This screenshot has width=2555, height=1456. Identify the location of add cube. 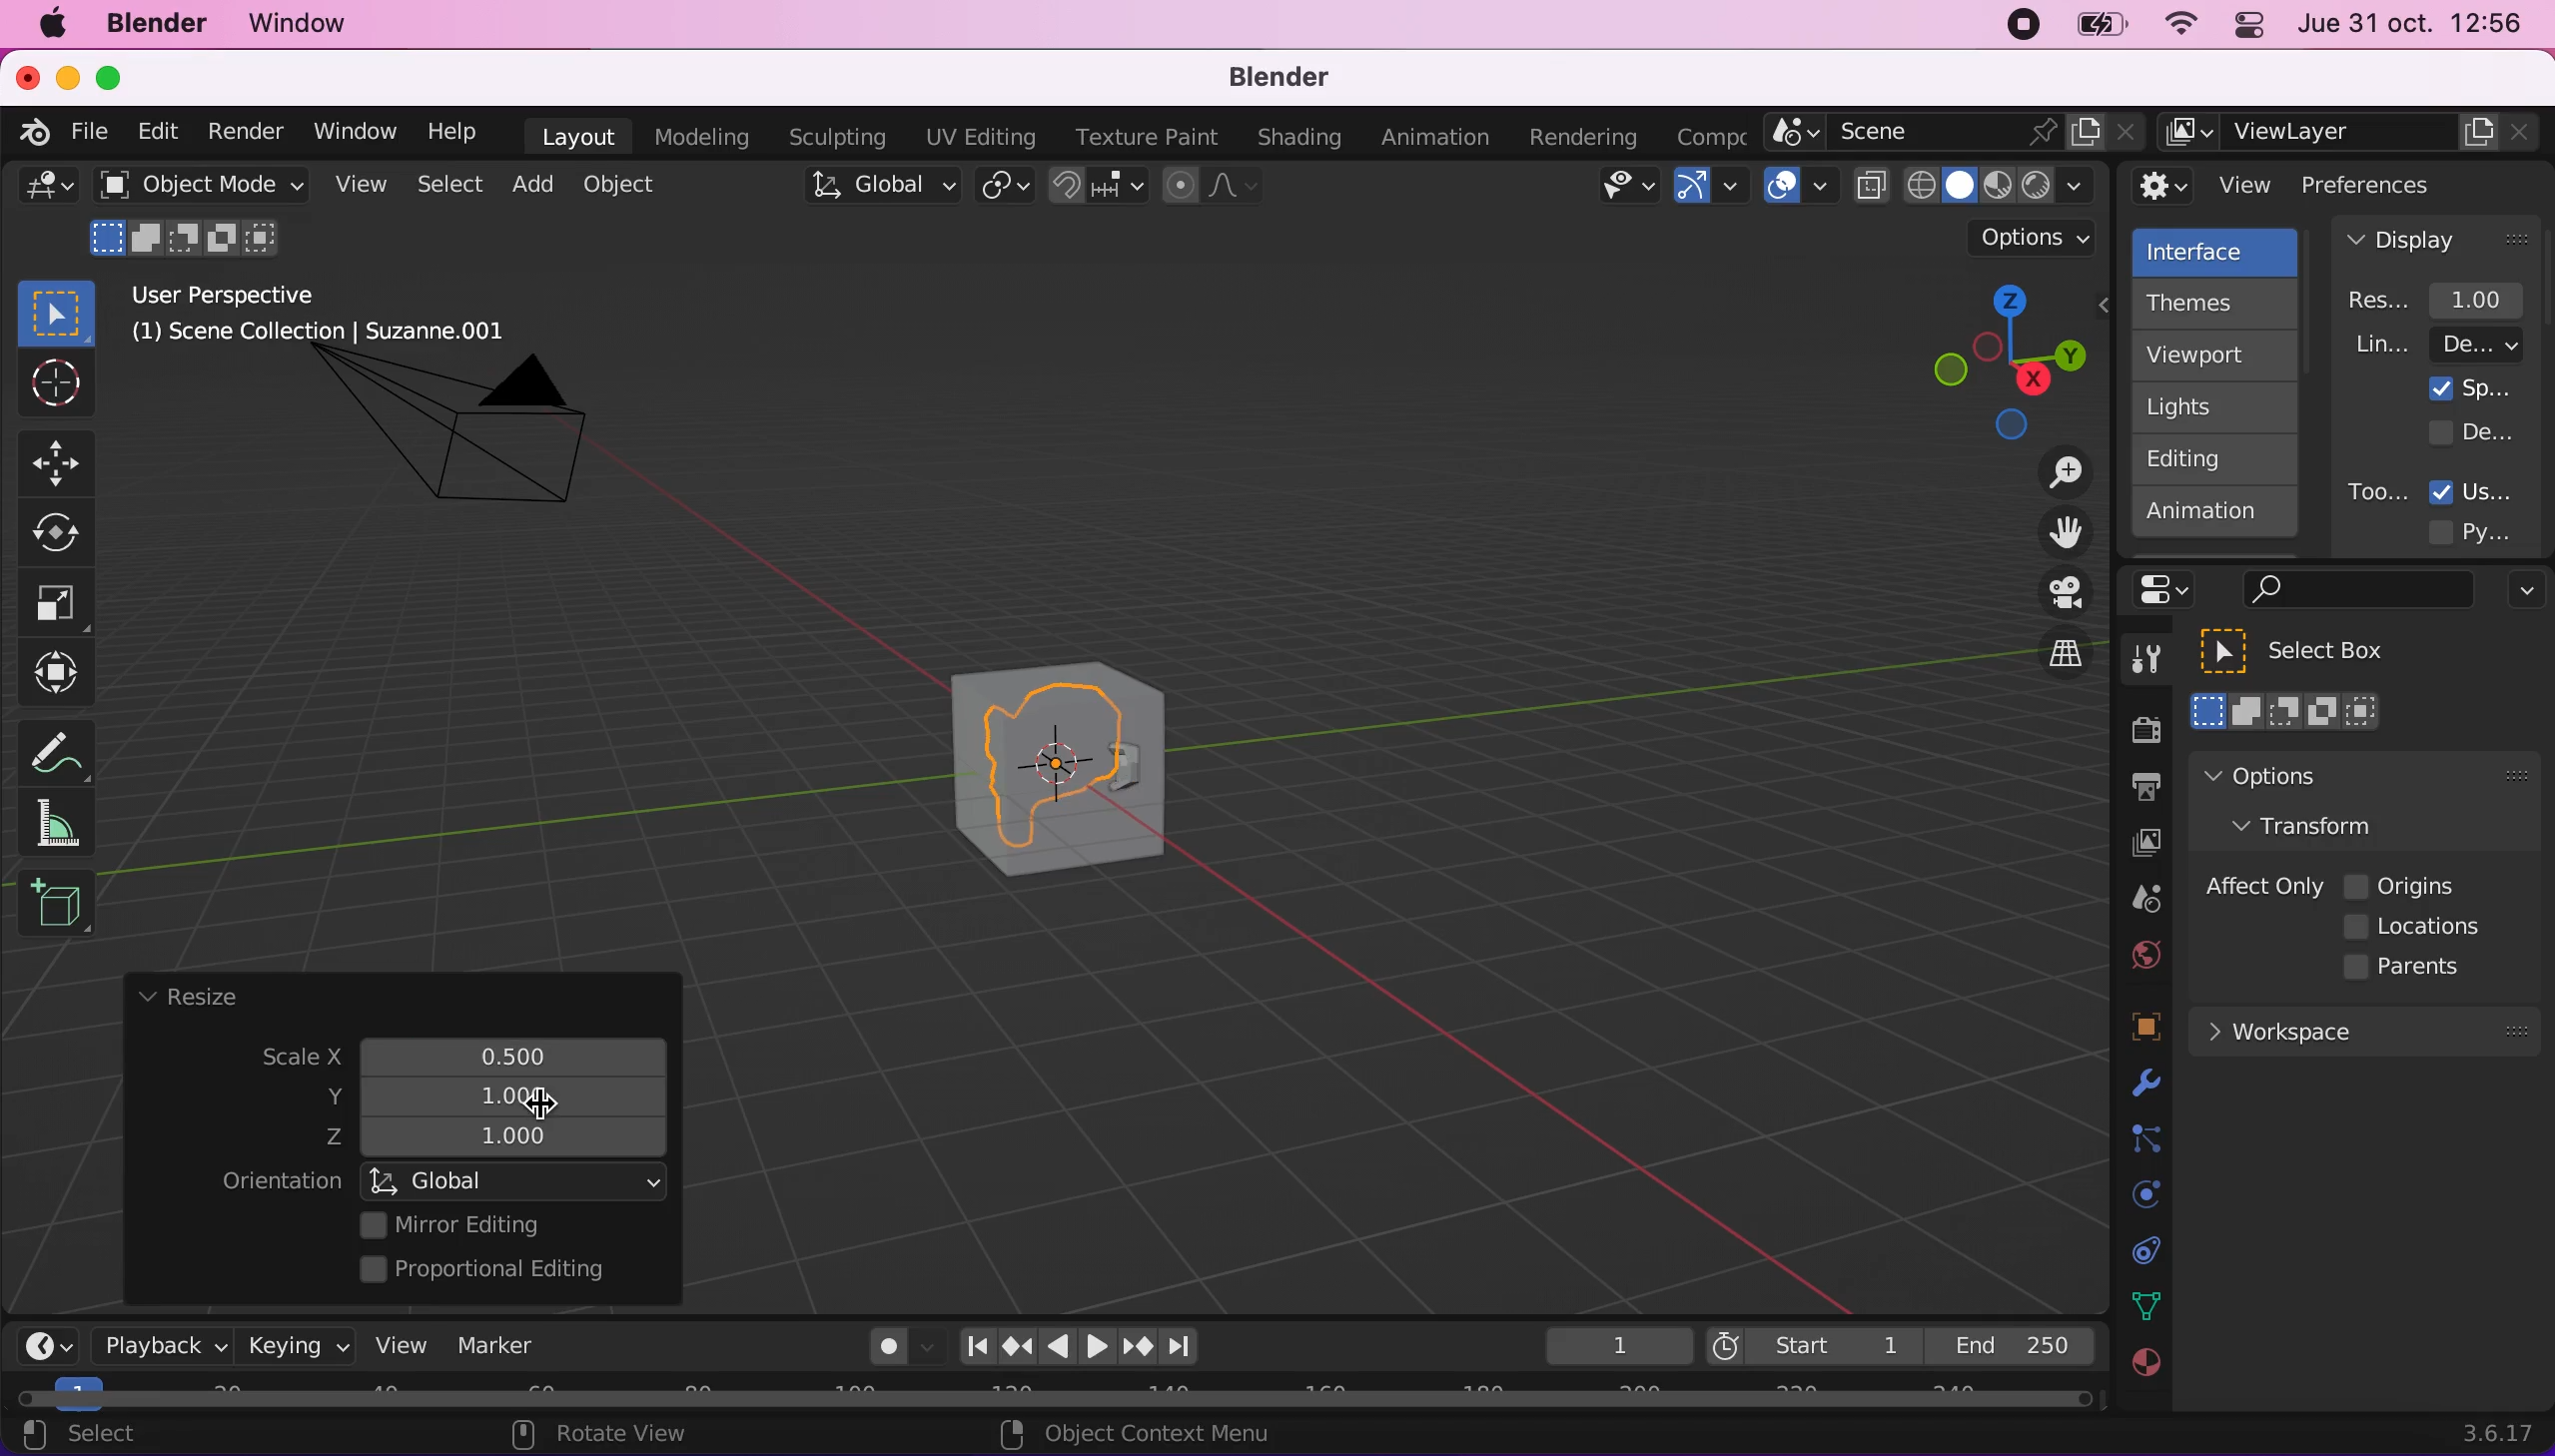
(56, 905).